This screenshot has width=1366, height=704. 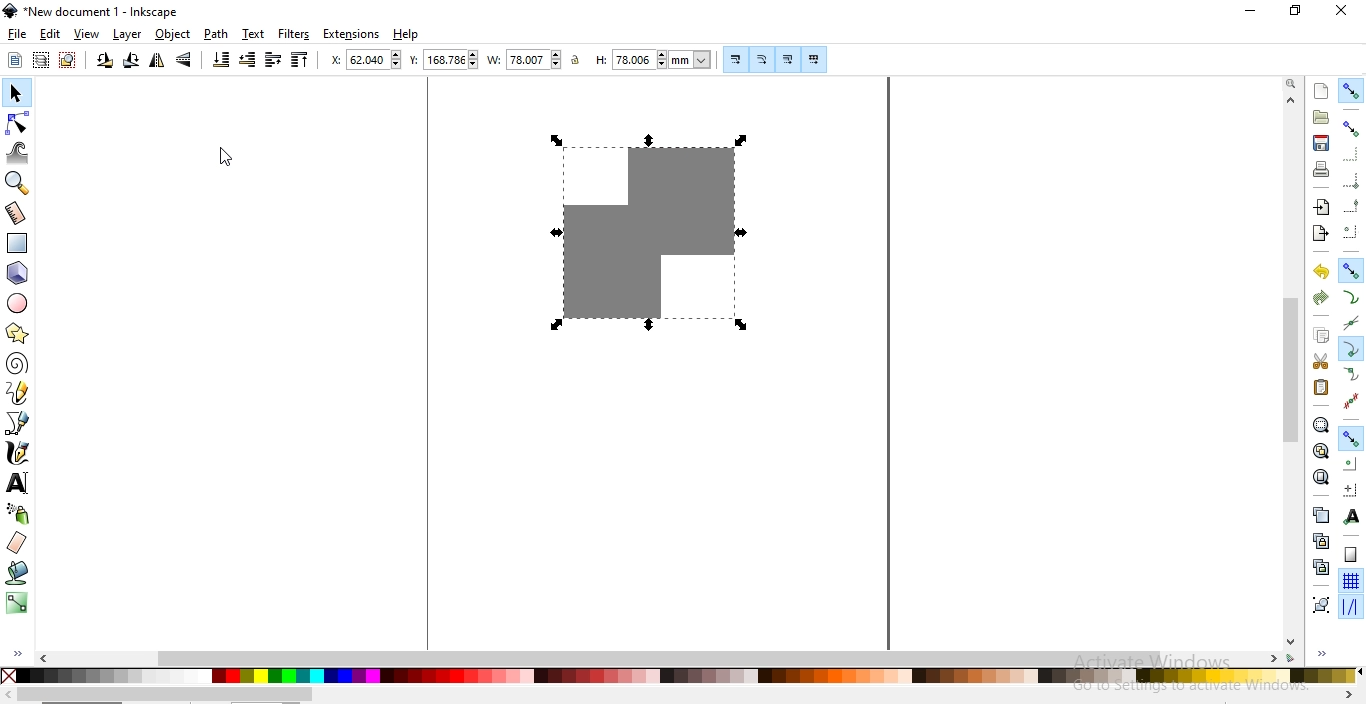 What do you see at coordinates (15, 183) in the screenshot?
I see `zoom in or out` at bounding box center [15, 183].